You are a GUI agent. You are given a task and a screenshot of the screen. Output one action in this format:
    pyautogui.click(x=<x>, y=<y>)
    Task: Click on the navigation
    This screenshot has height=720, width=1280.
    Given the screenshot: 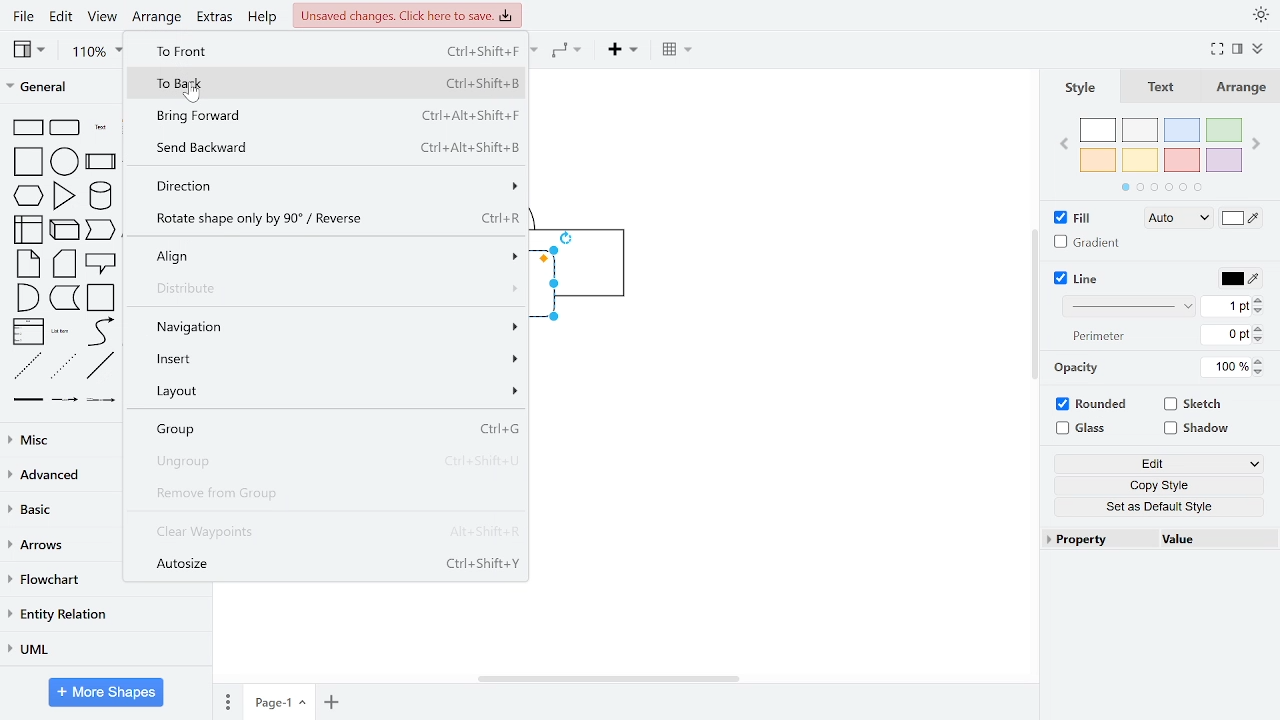 What is the action you would take?
    pyautogui.click(x=334, y=329)
    